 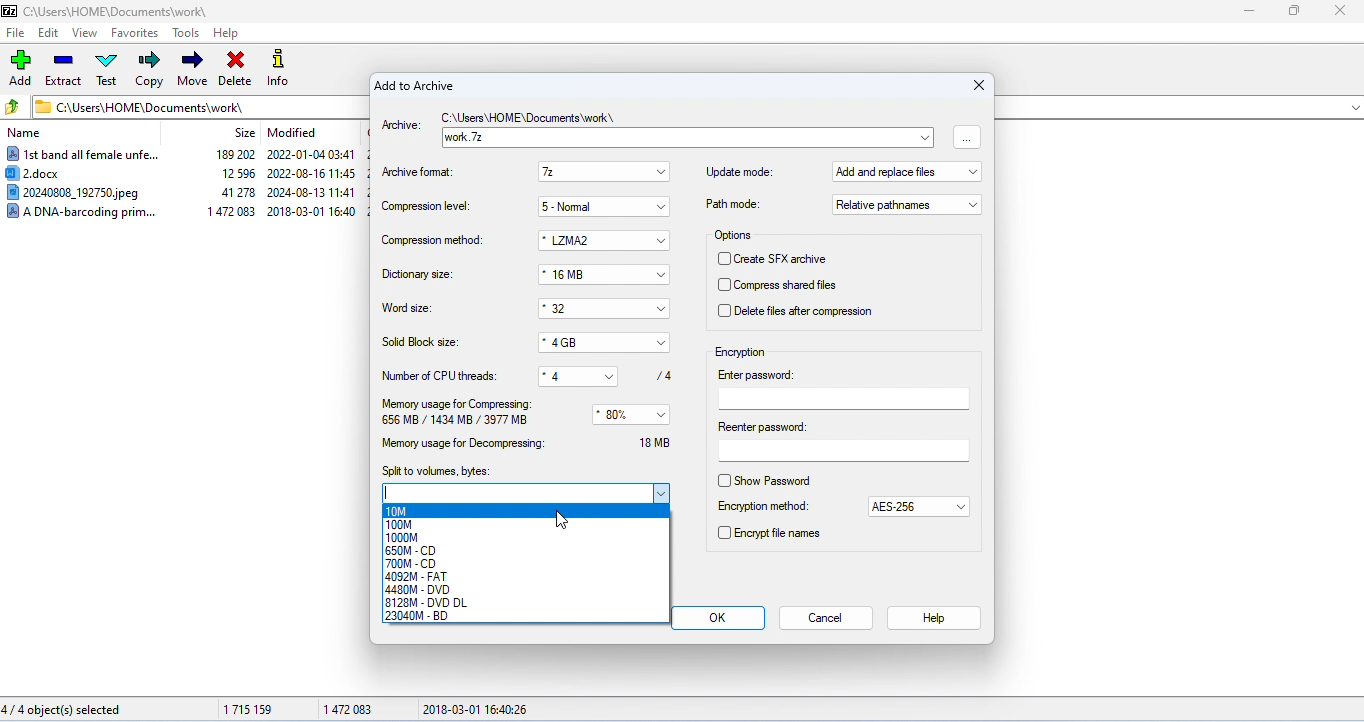 What do you see at coordinates (592, 276) in the screenshot?
I see `* 16 MB` at bounding box center [592, 276].